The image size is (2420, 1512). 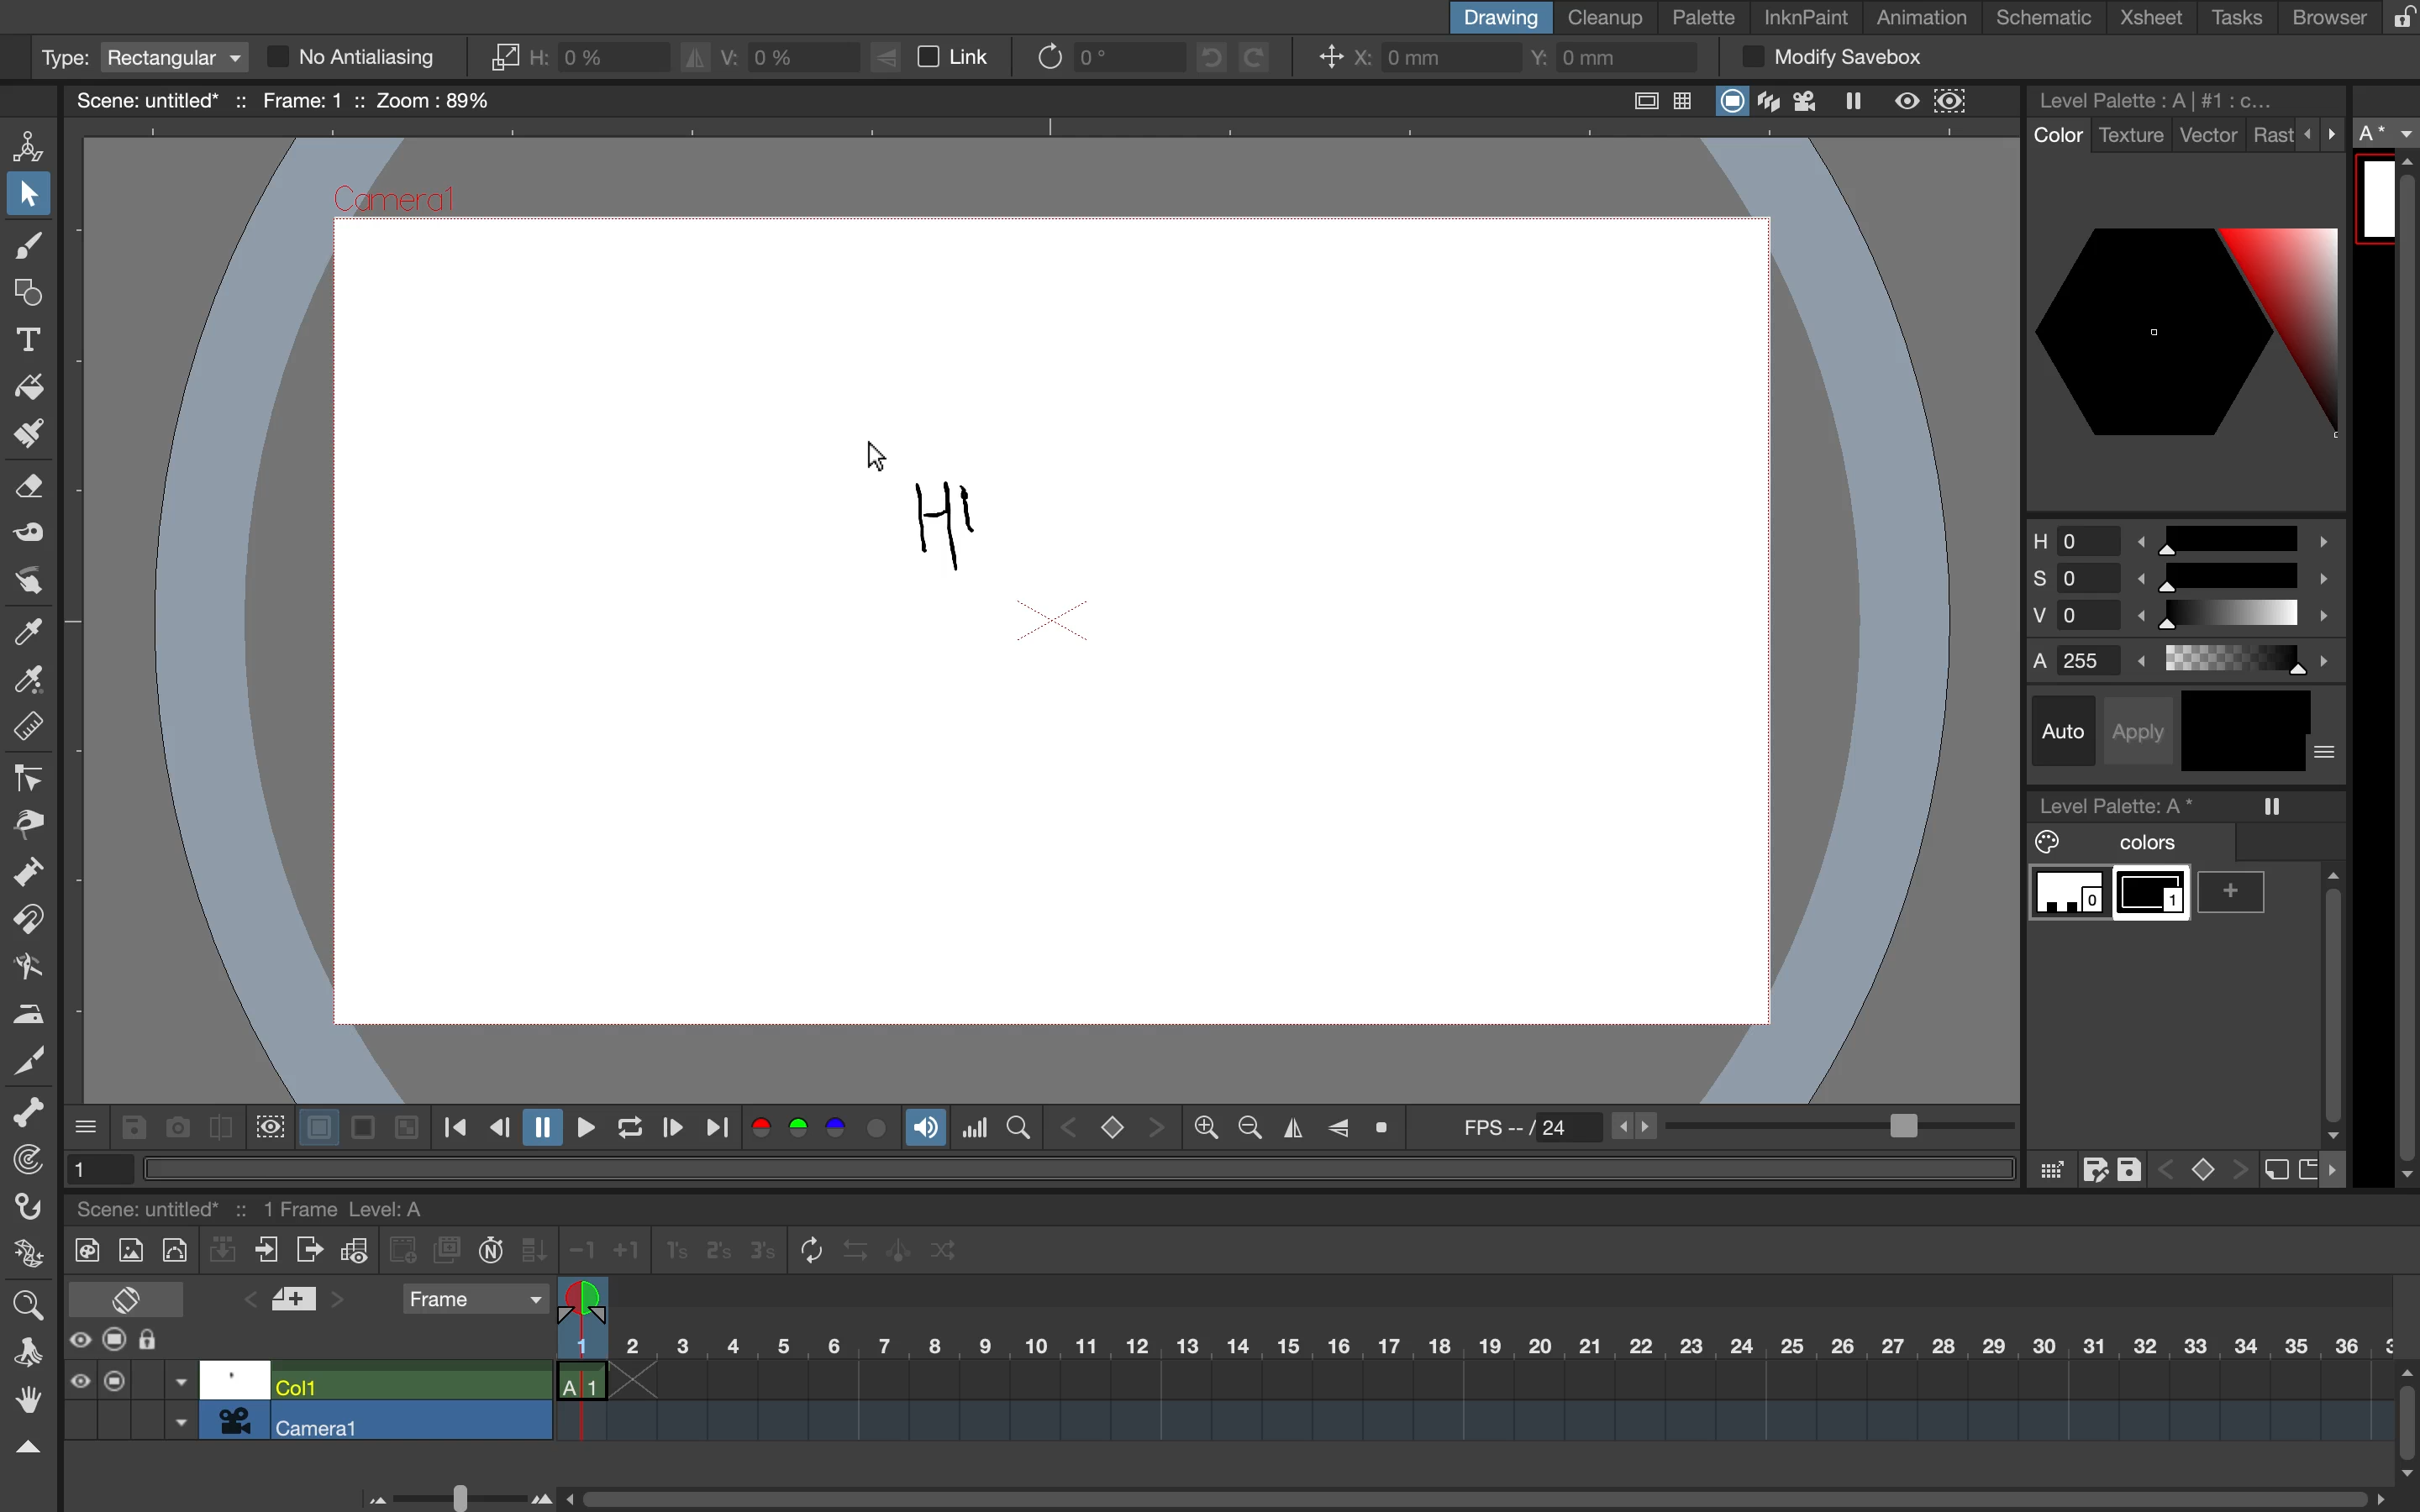 I want to click on preview, so click(x=1908, y=100).